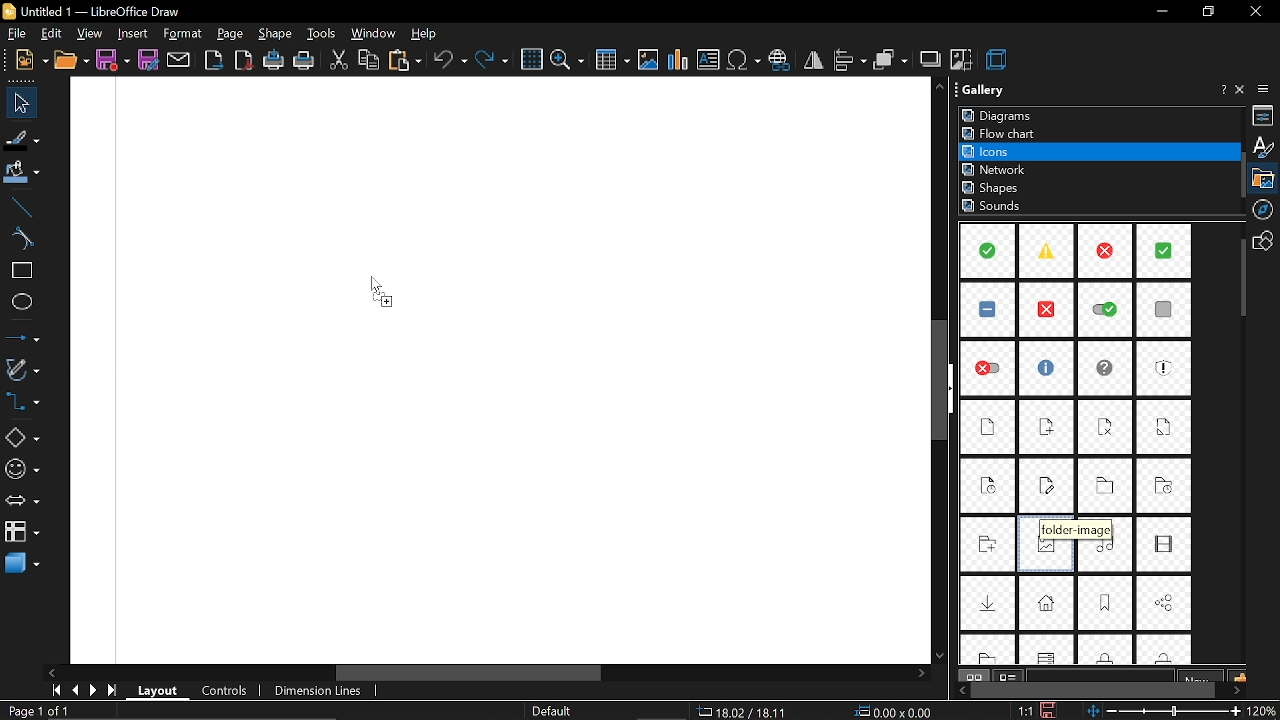 The width and height of the screenshot is (1280, 720). What do you see at coordinates (20, 339) in the screenshot?
I see `lines and arrow` at bounding box center [20, 339].